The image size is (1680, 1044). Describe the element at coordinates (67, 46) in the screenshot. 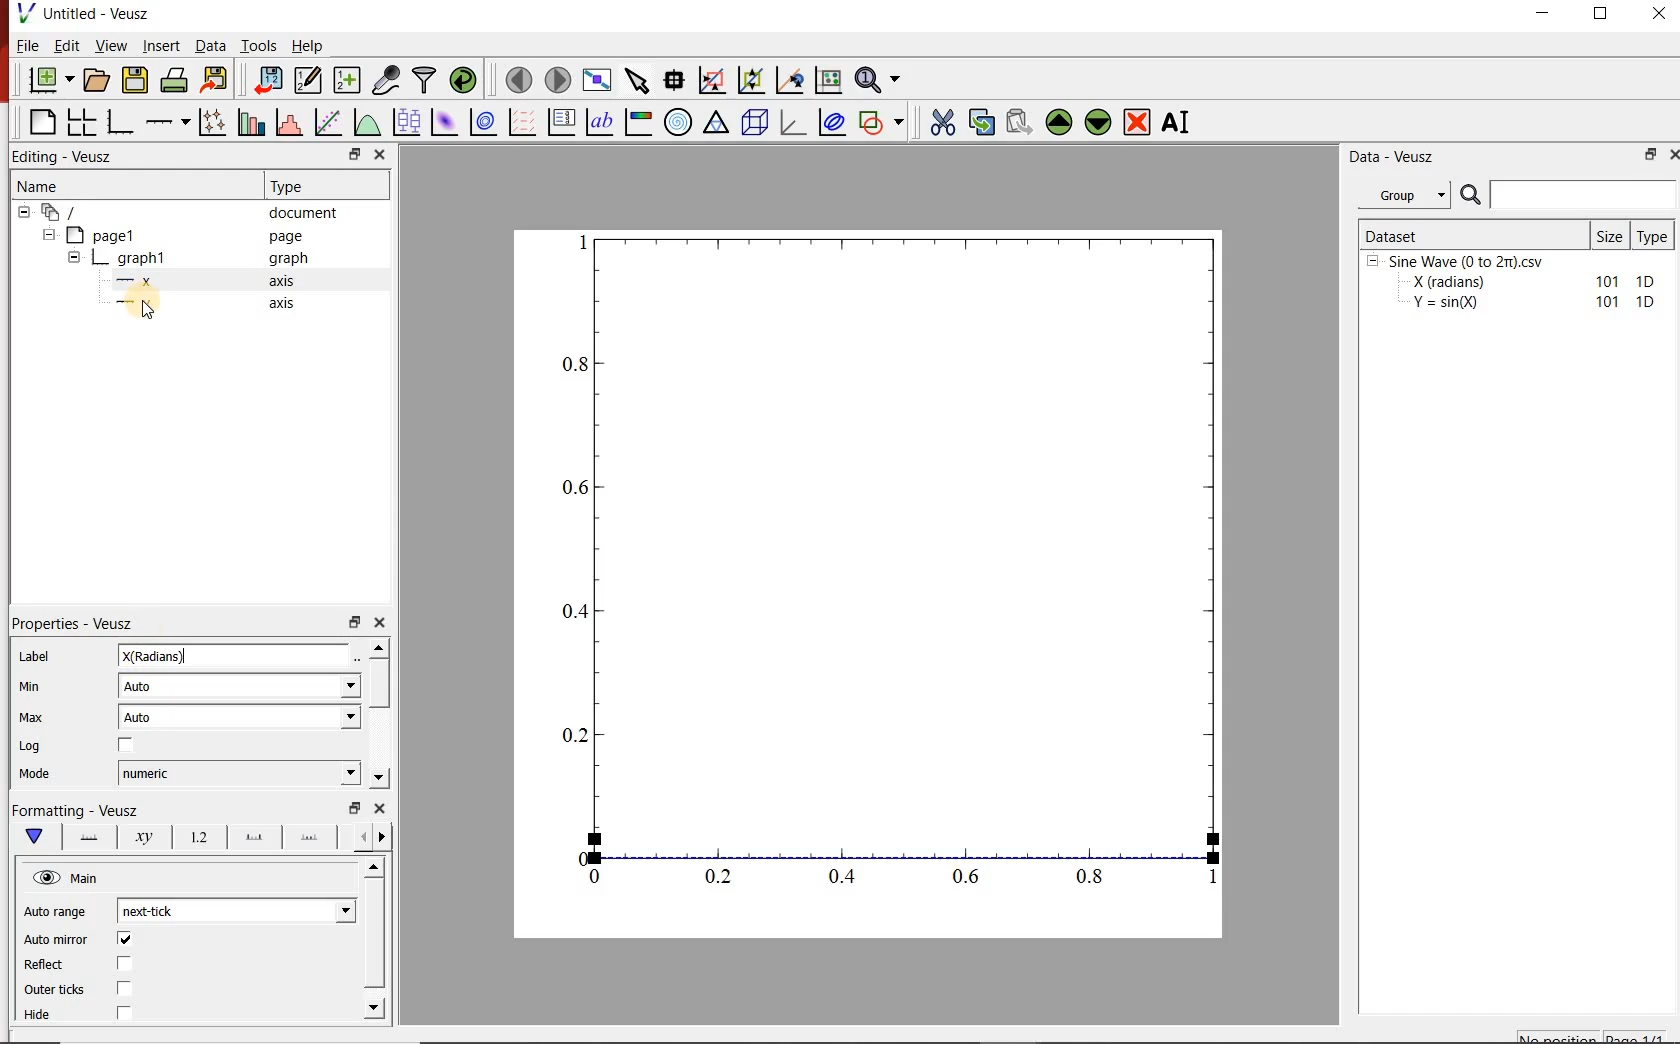

I see `Edit` at that location.